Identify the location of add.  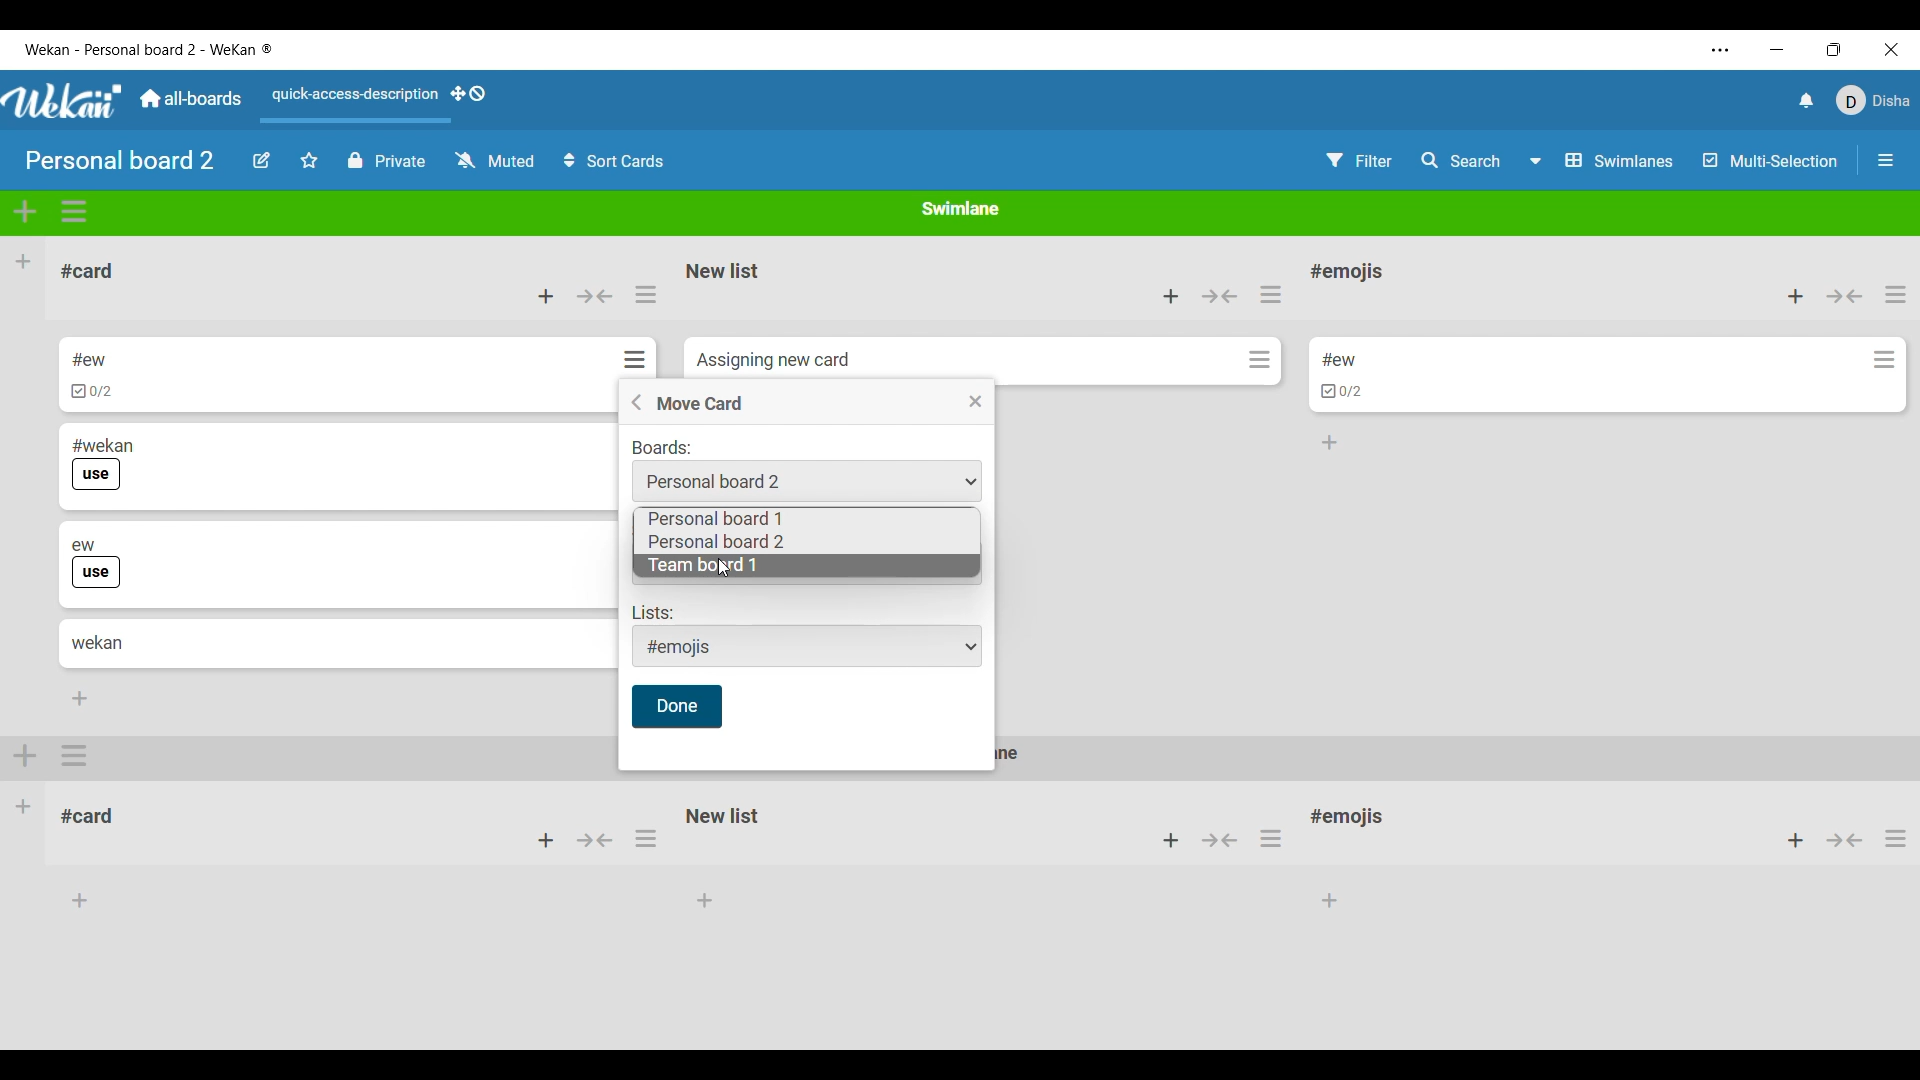
(1166, 841).